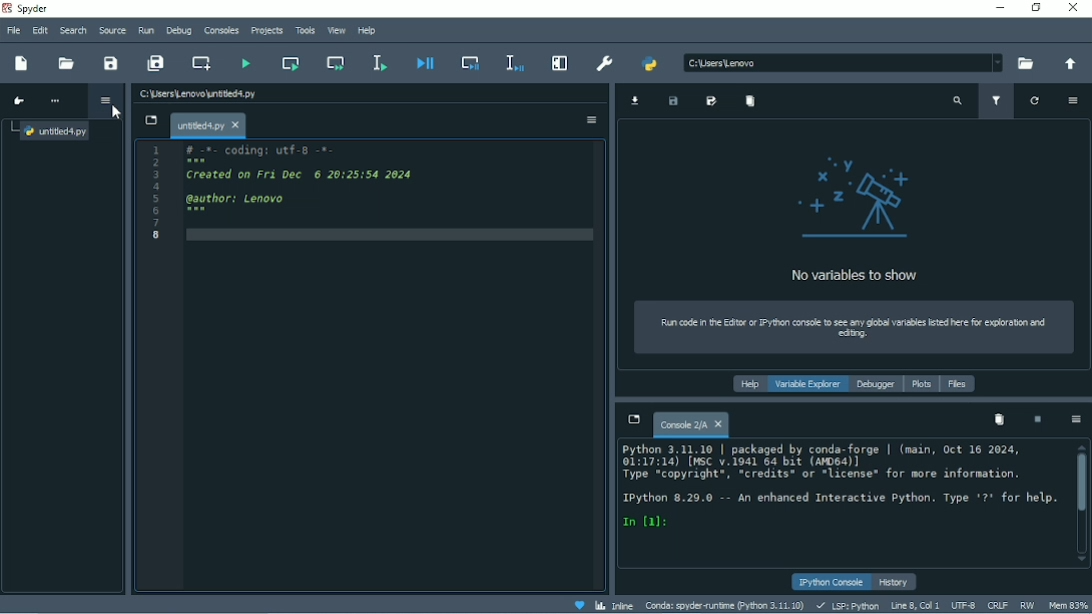  I want to click on Run current cell and go to the next one, so click(334, 61).